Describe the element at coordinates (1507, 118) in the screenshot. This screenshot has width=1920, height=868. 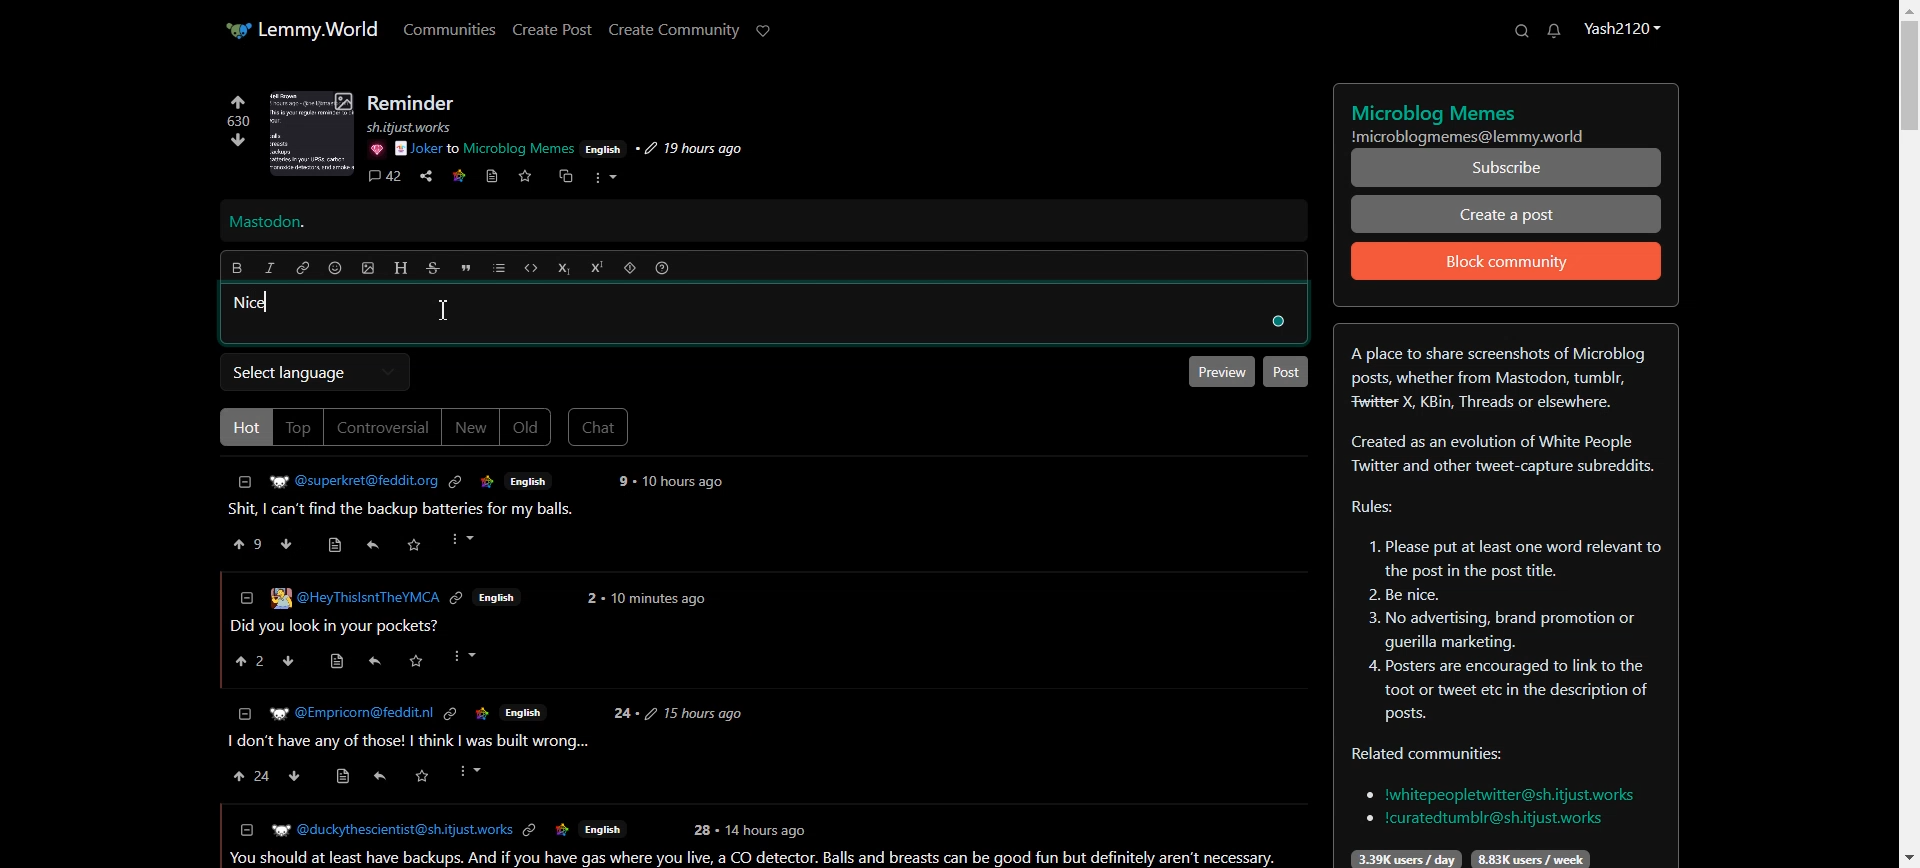
I see `Text` at that location.